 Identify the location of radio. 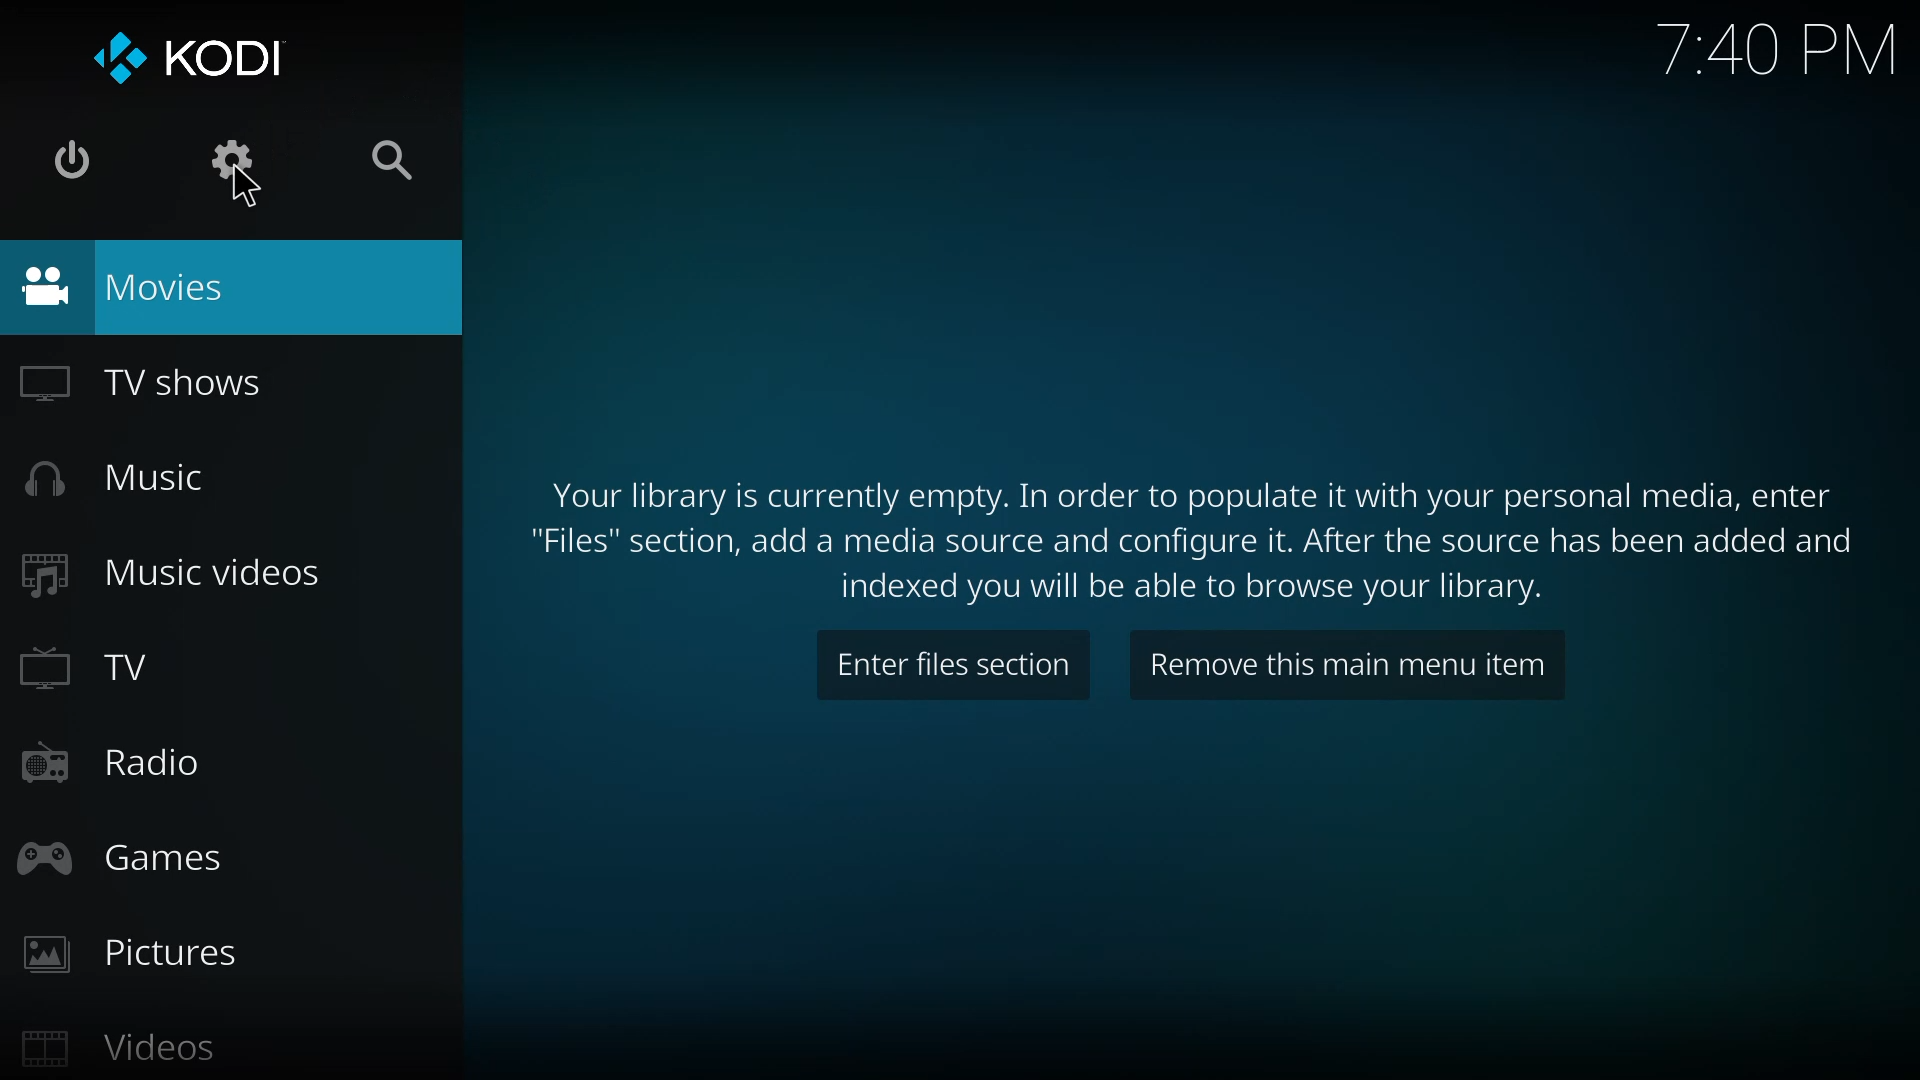
(110, 767).